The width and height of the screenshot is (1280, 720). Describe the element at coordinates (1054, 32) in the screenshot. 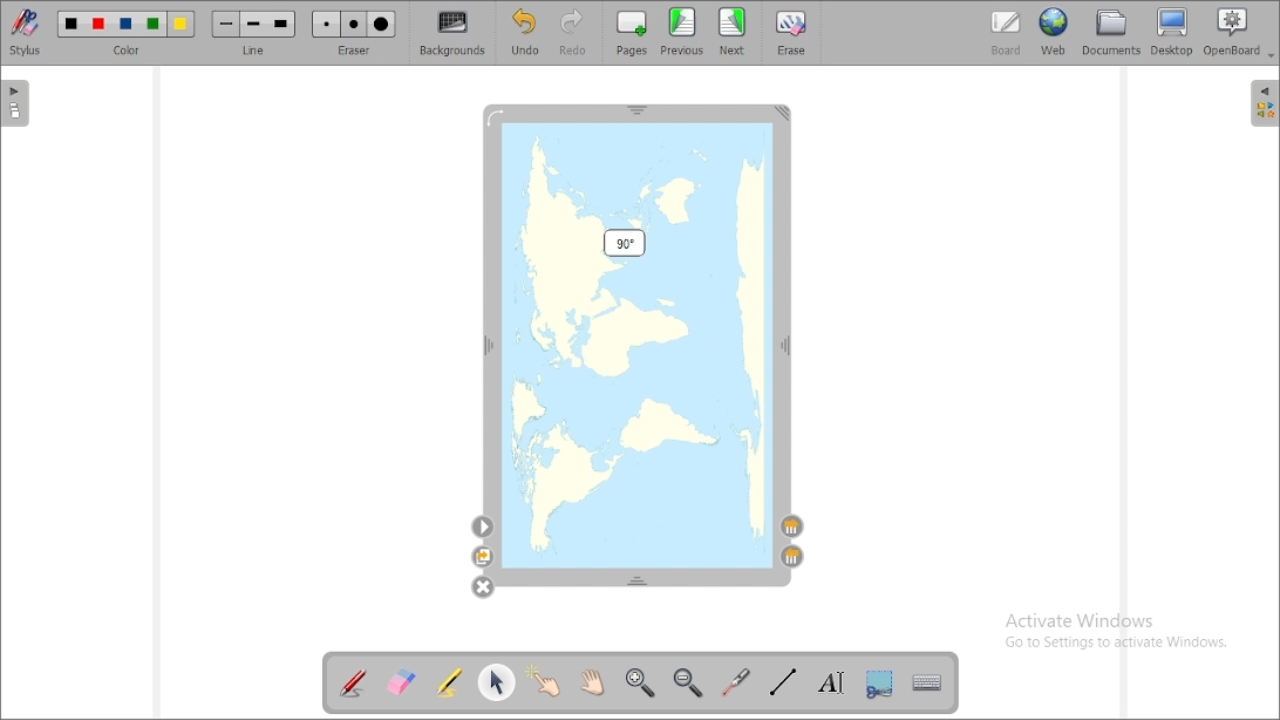

I see `web` at that location.